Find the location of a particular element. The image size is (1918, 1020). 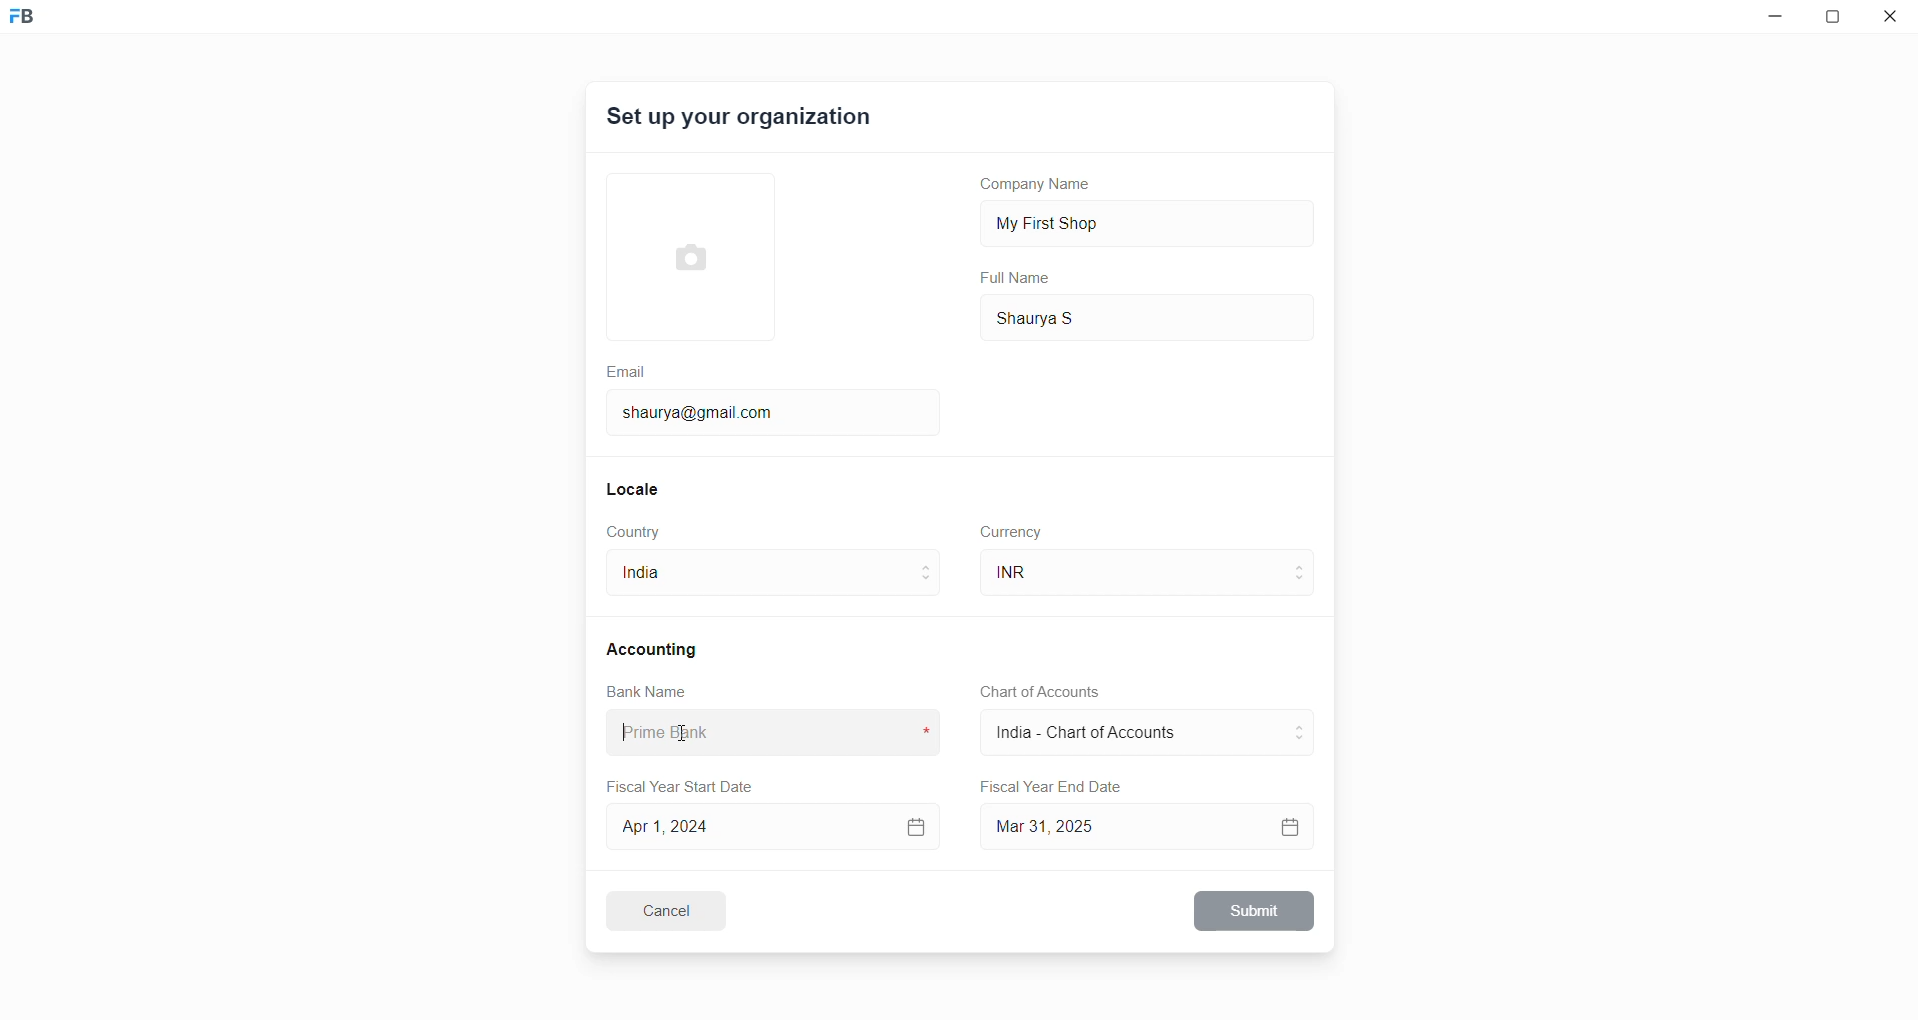

Company Name is located at coordinates (1043, 187).